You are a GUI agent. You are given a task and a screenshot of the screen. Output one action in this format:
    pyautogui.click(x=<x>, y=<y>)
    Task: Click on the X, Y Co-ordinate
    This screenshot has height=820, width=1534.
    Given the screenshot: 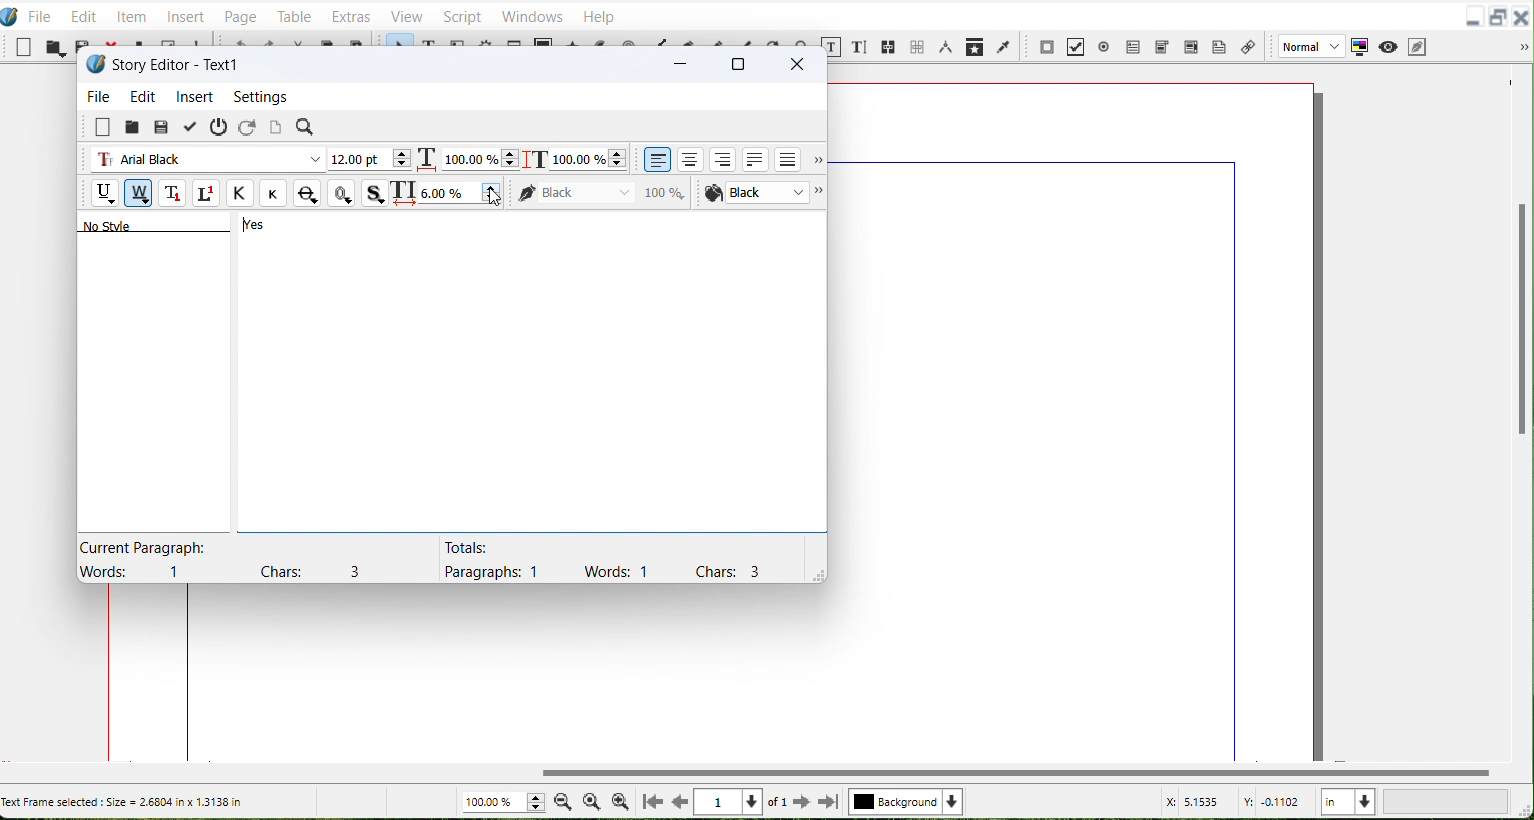 What is the action you would take?
    pyautogui.click(x=1236, y=802)
    